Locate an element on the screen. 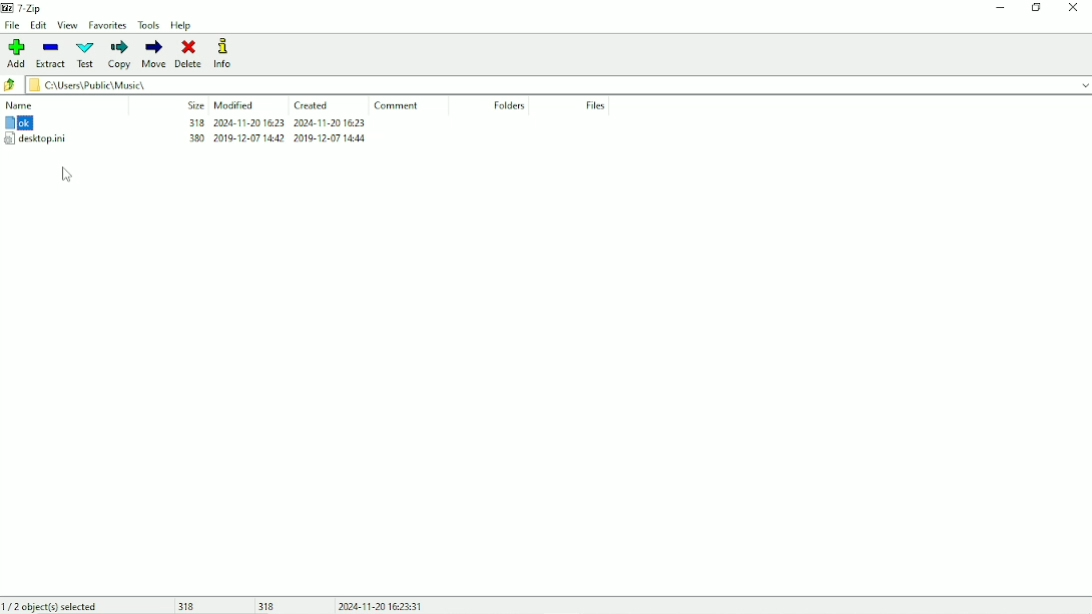 The height and width of the screenshot is (614, 1092). Delete is located at coordinates (192, 53).